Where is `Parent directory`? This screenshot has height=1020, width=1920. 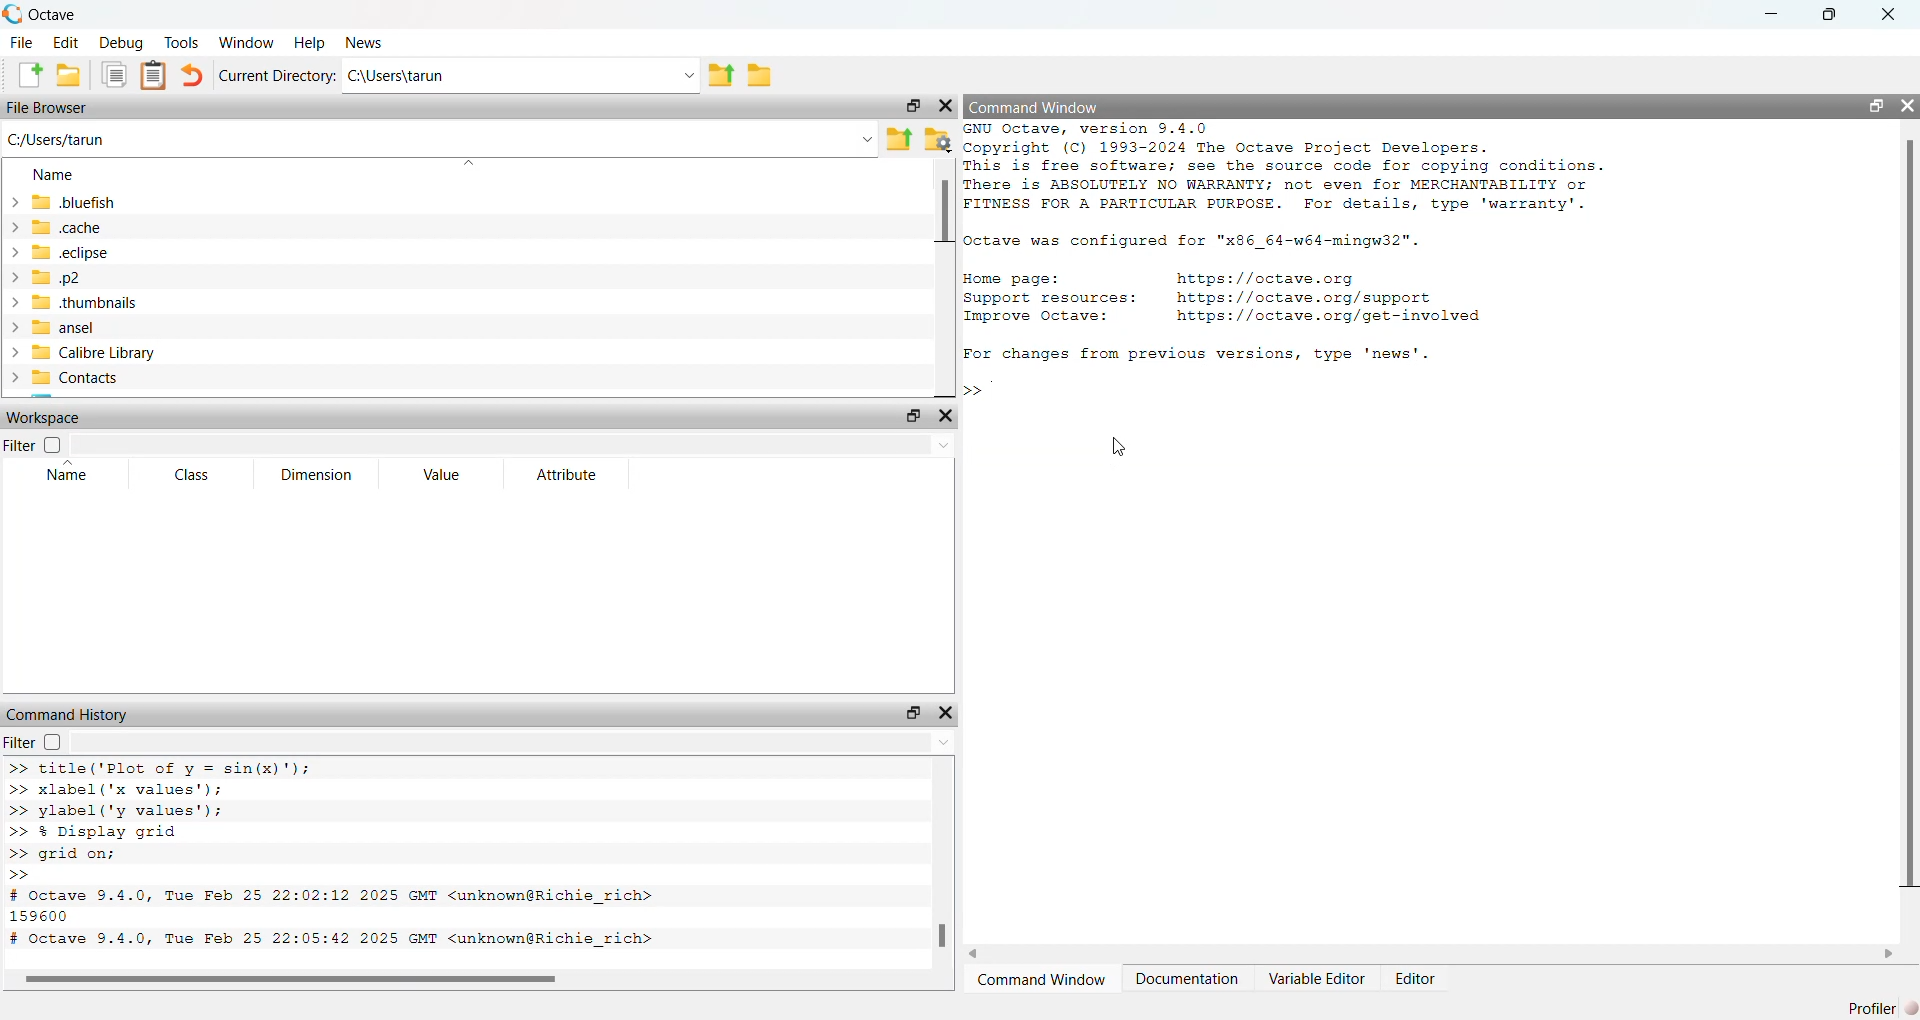
Parent directory is located at coordinates (897, 138).